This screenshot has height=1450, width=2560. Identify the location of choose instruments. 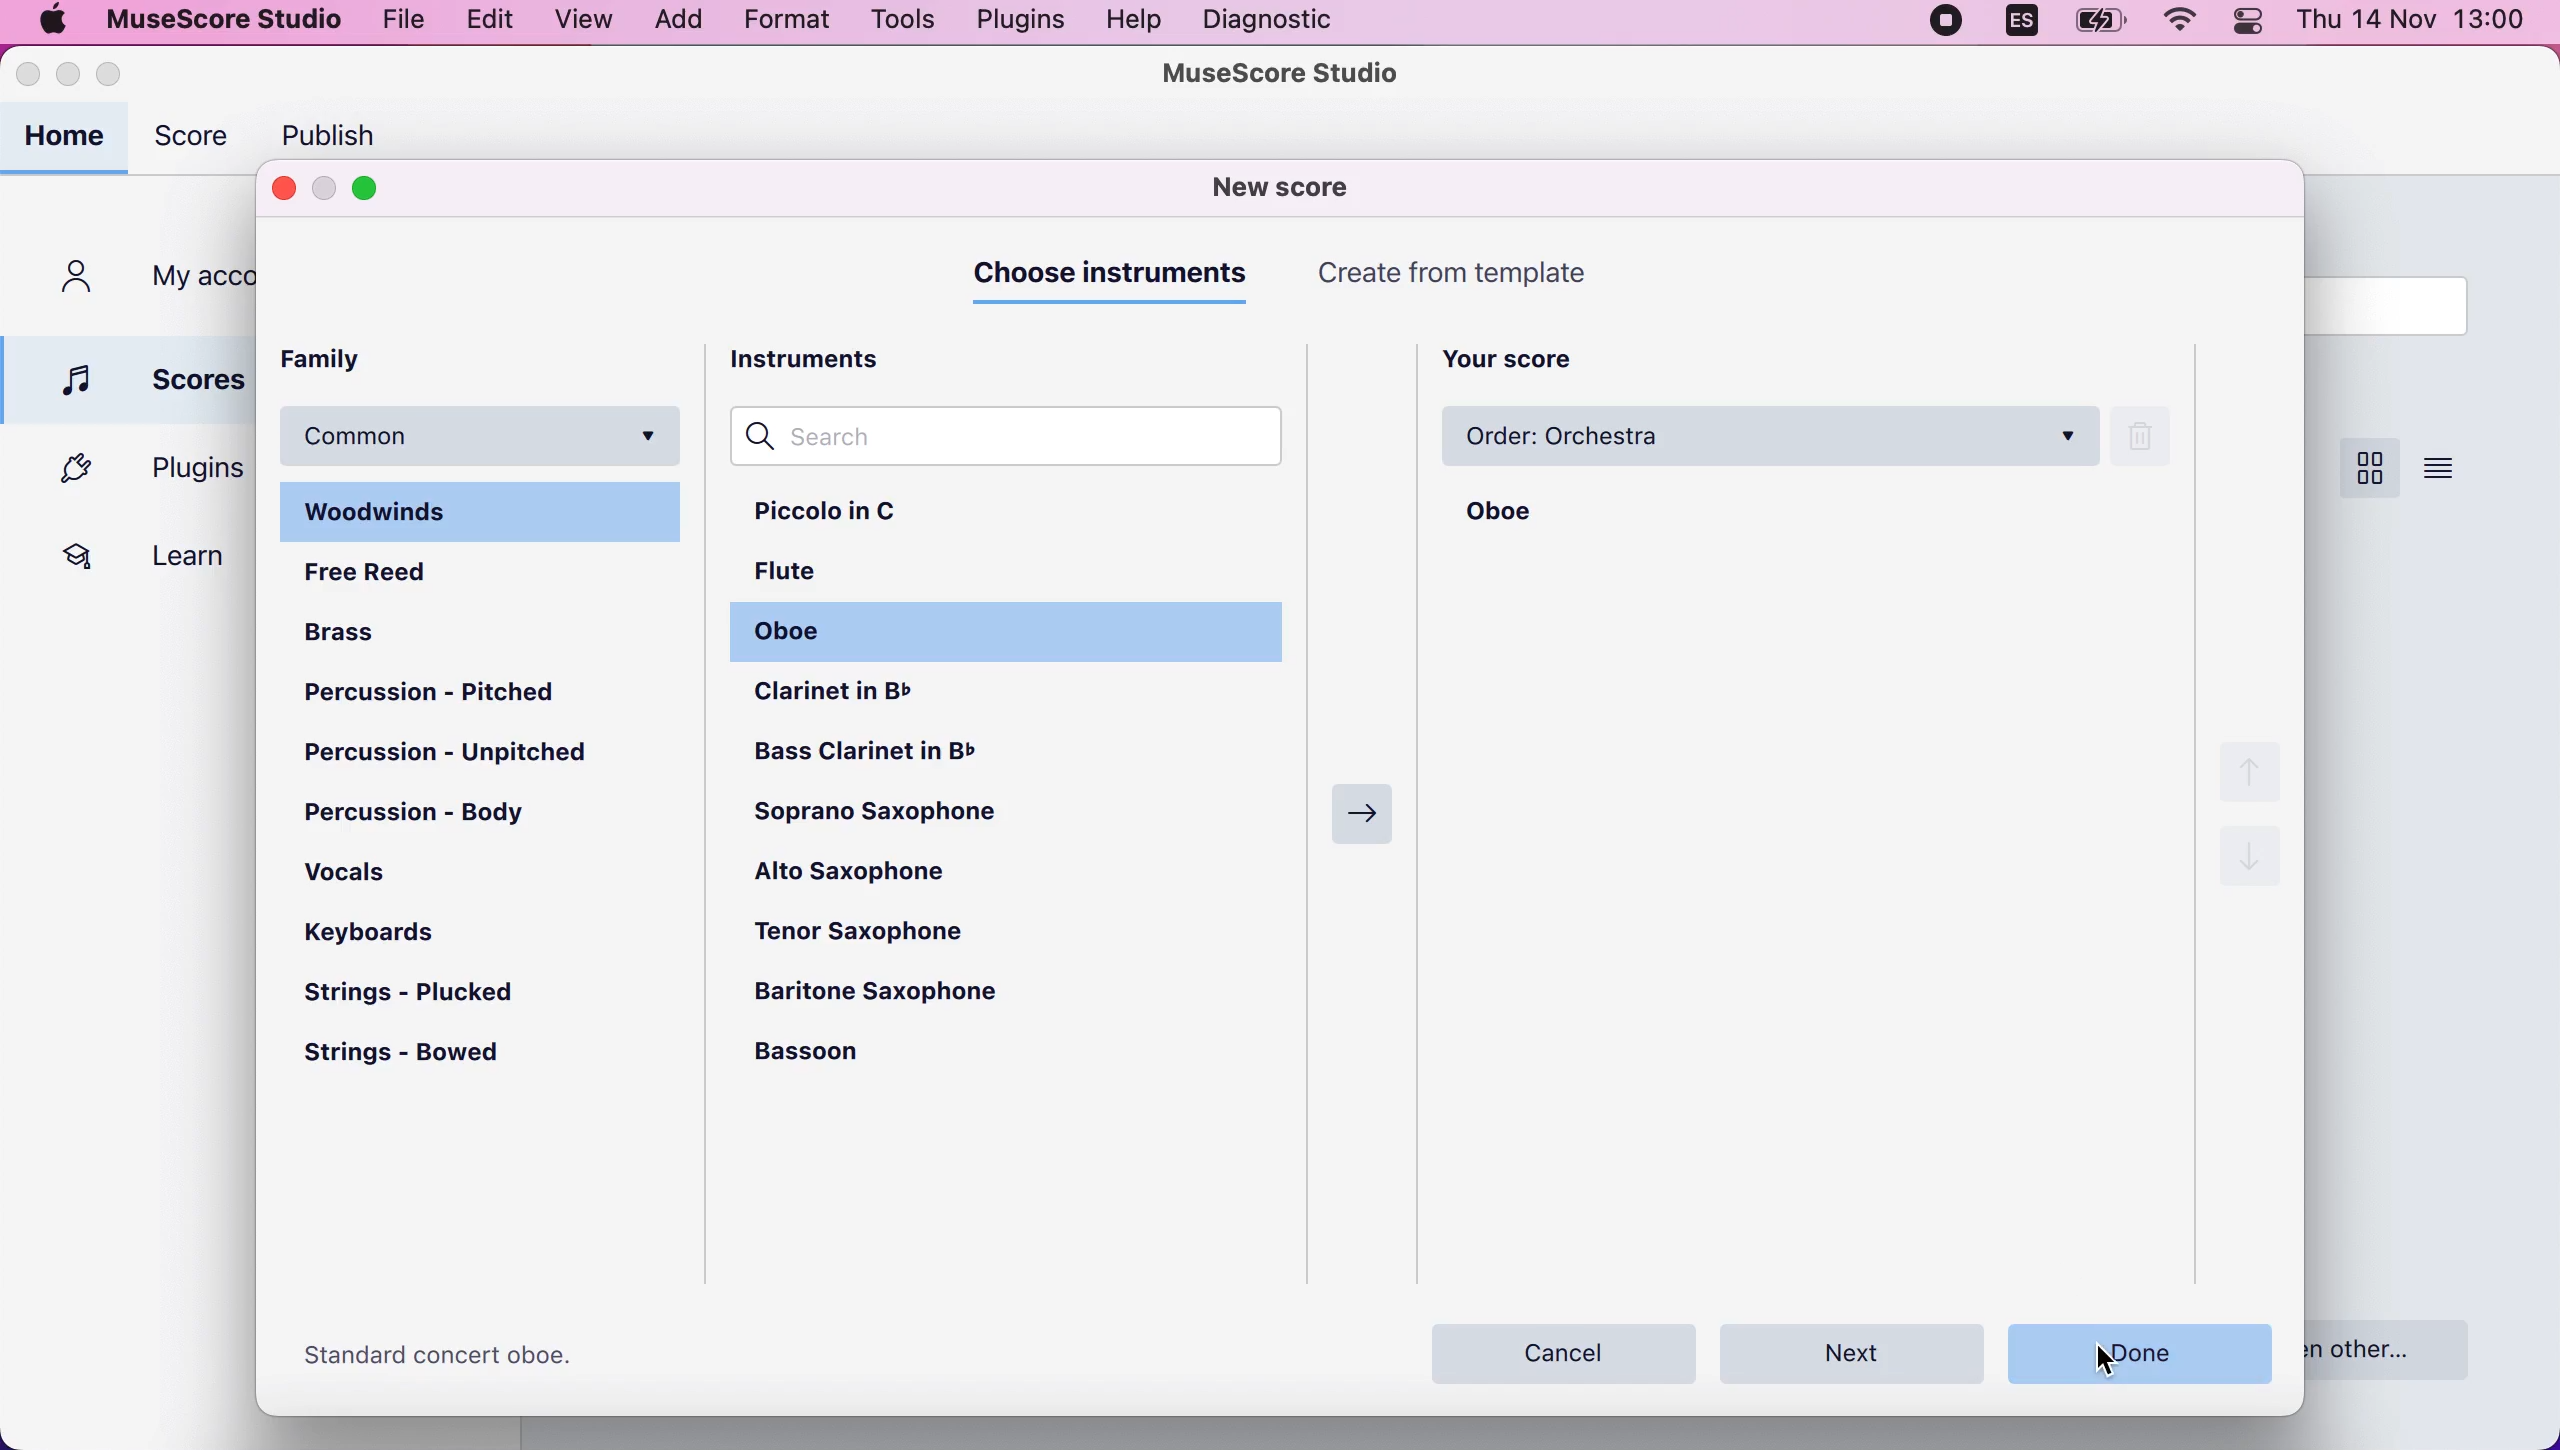
(1117, 282).